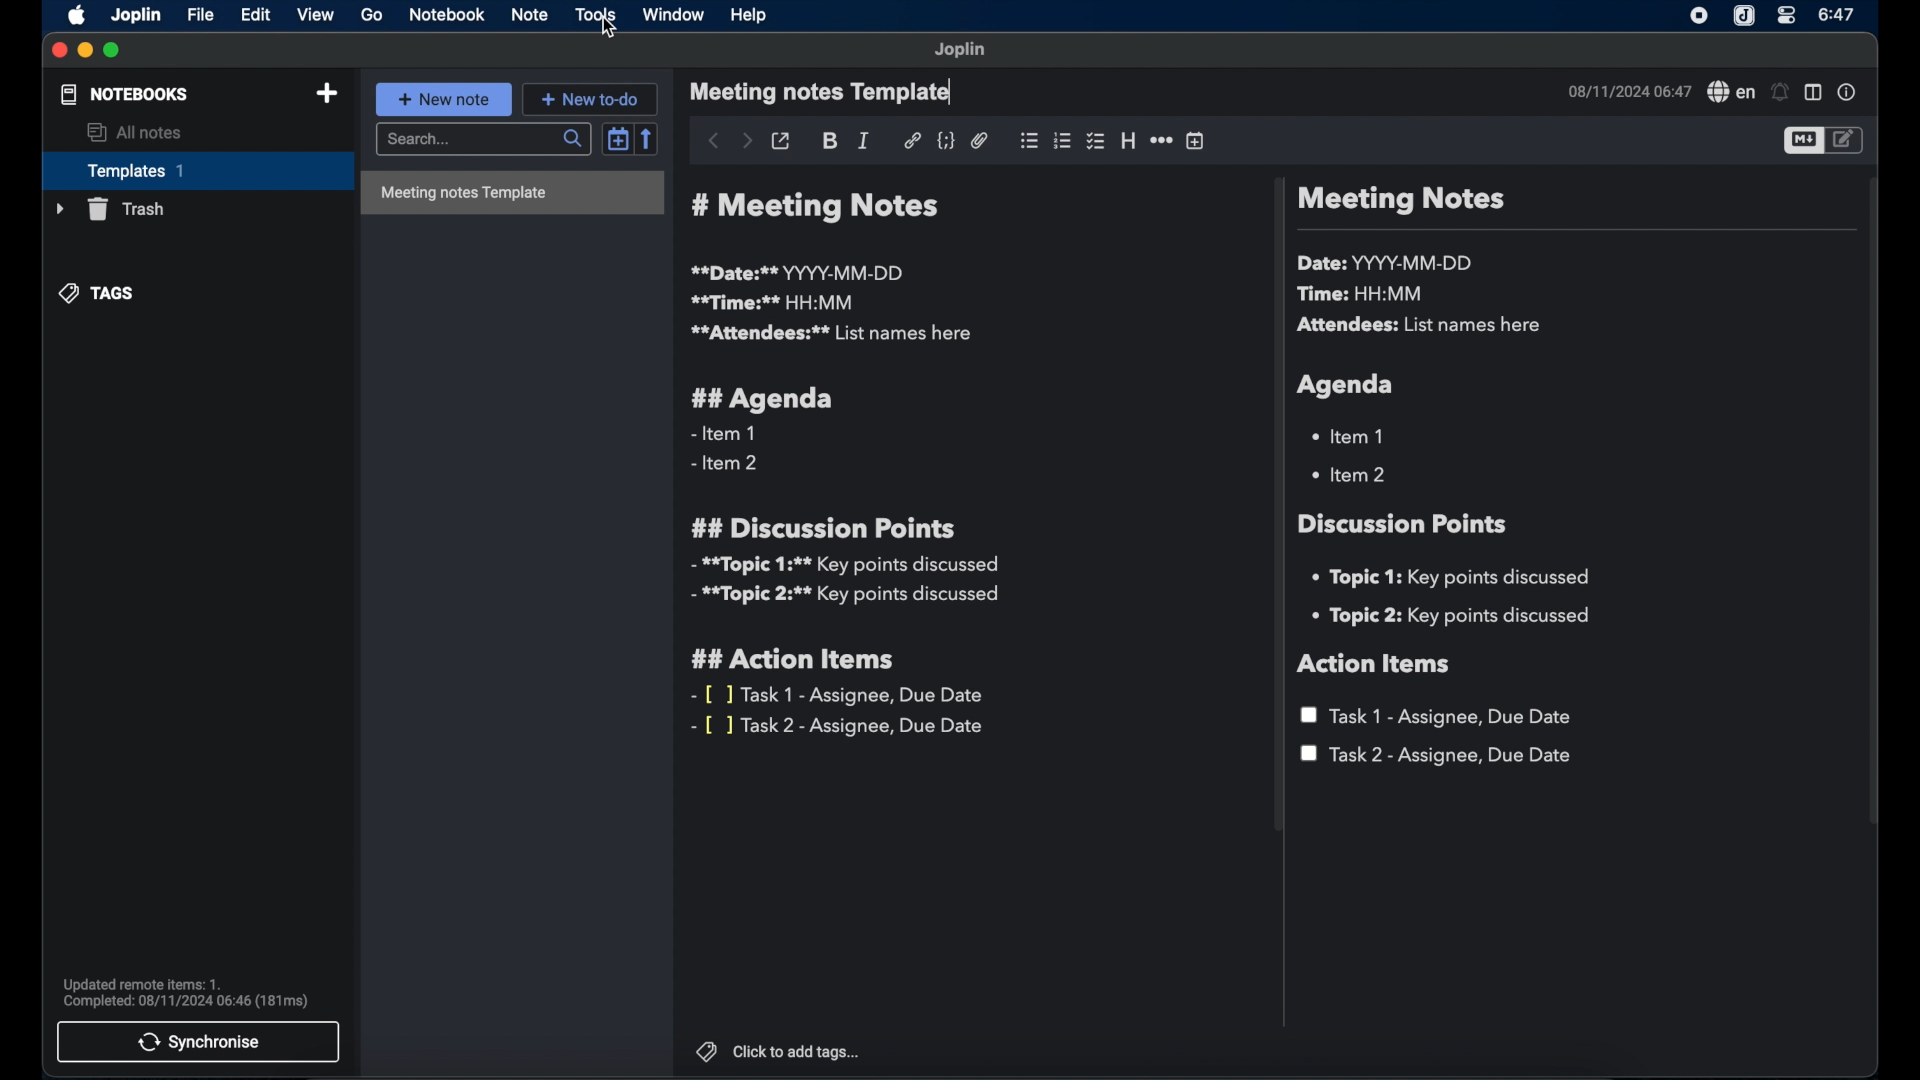 The height and width of the screenshot is (1080, 1920). Describe the element at coordinates (1028, 139) in the screenshot. I see `bulleted list` at that location.